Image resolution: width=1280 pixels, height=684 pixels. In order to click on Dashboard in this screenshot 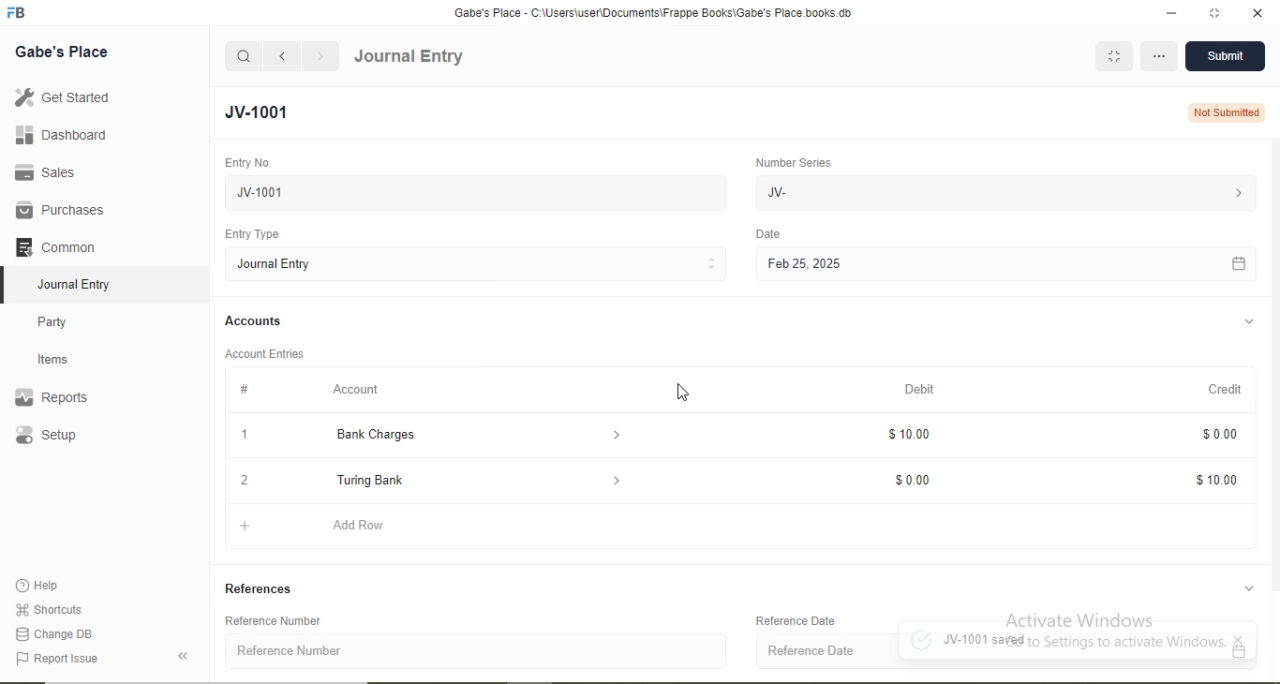, I will do `click(55, 136)`.